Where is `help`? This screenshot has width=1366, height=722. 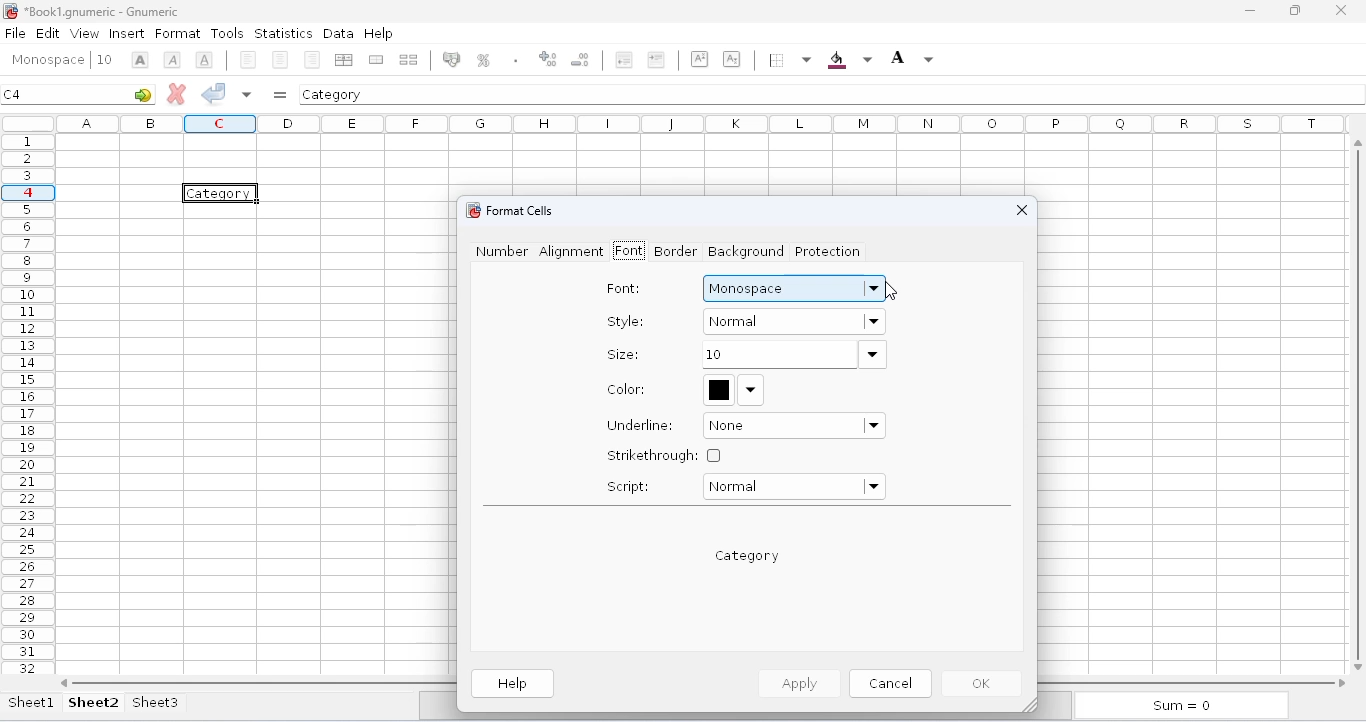 help is located at coordinates (514, 684).